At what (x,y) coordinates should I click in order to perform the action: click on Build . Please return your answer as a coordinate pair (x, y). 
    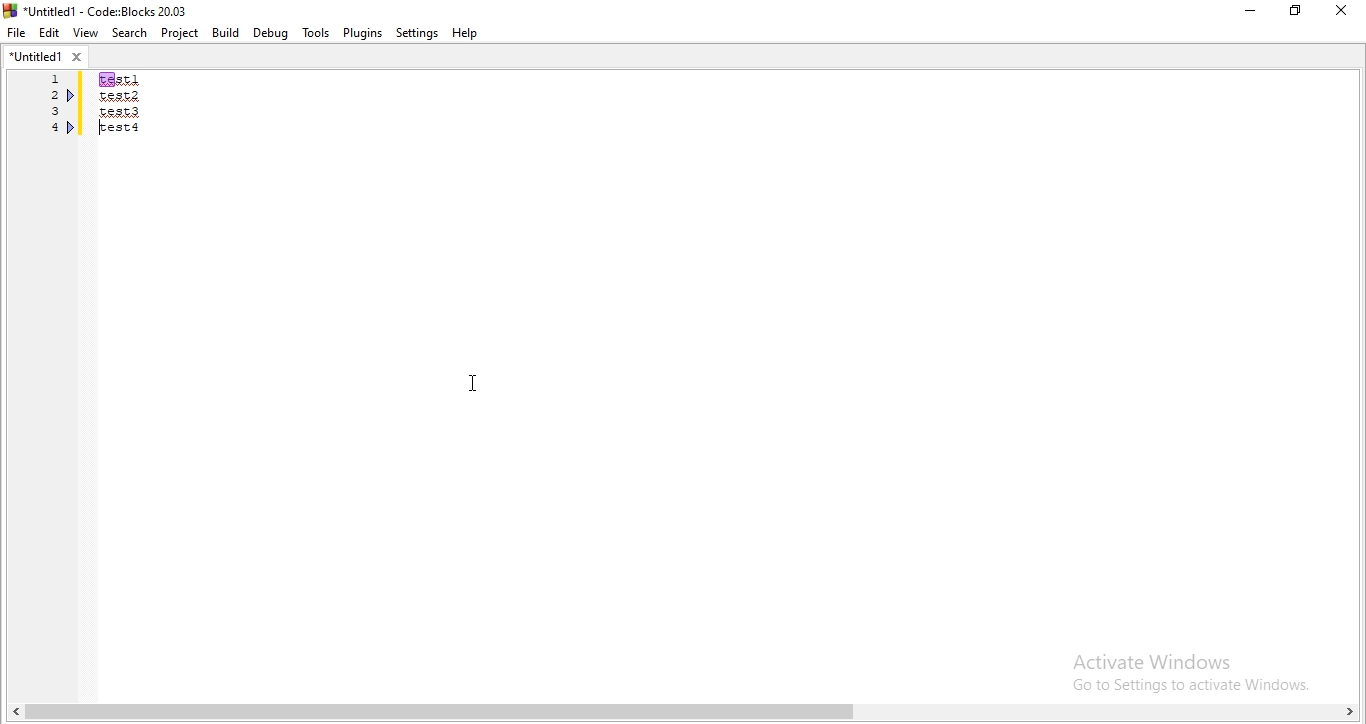
    Looking at the image, I should click on (226, 32).